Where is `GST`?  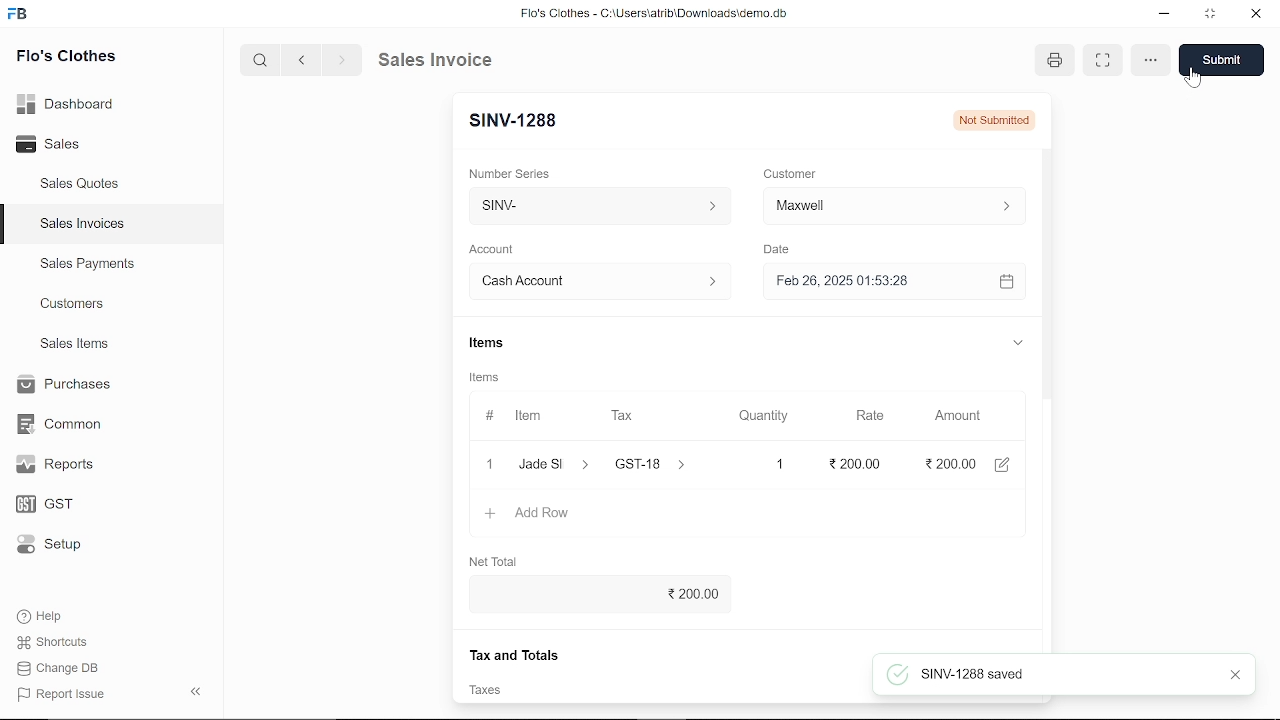
GST is located at coordinates (62, 505).